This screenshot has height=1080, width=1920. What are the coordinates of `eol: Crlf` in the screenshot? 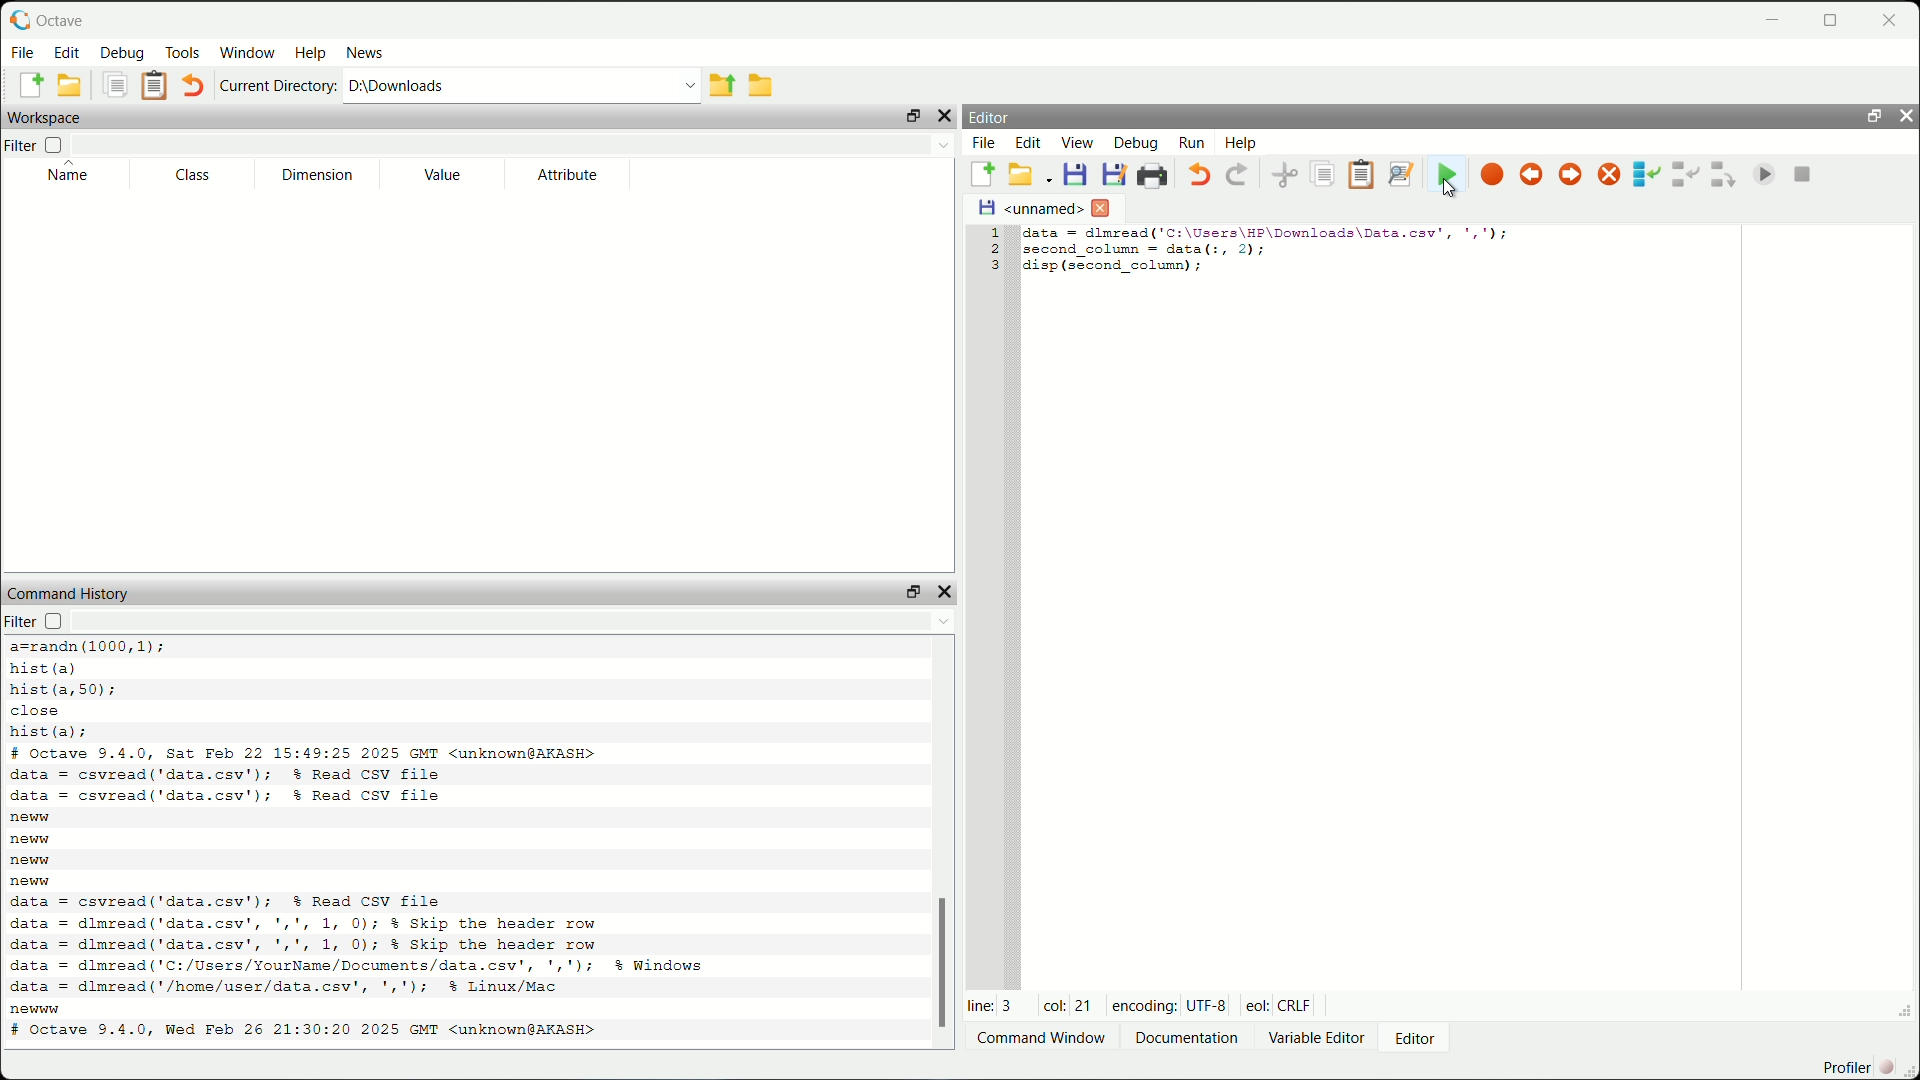 It's located at (1280, 1004).